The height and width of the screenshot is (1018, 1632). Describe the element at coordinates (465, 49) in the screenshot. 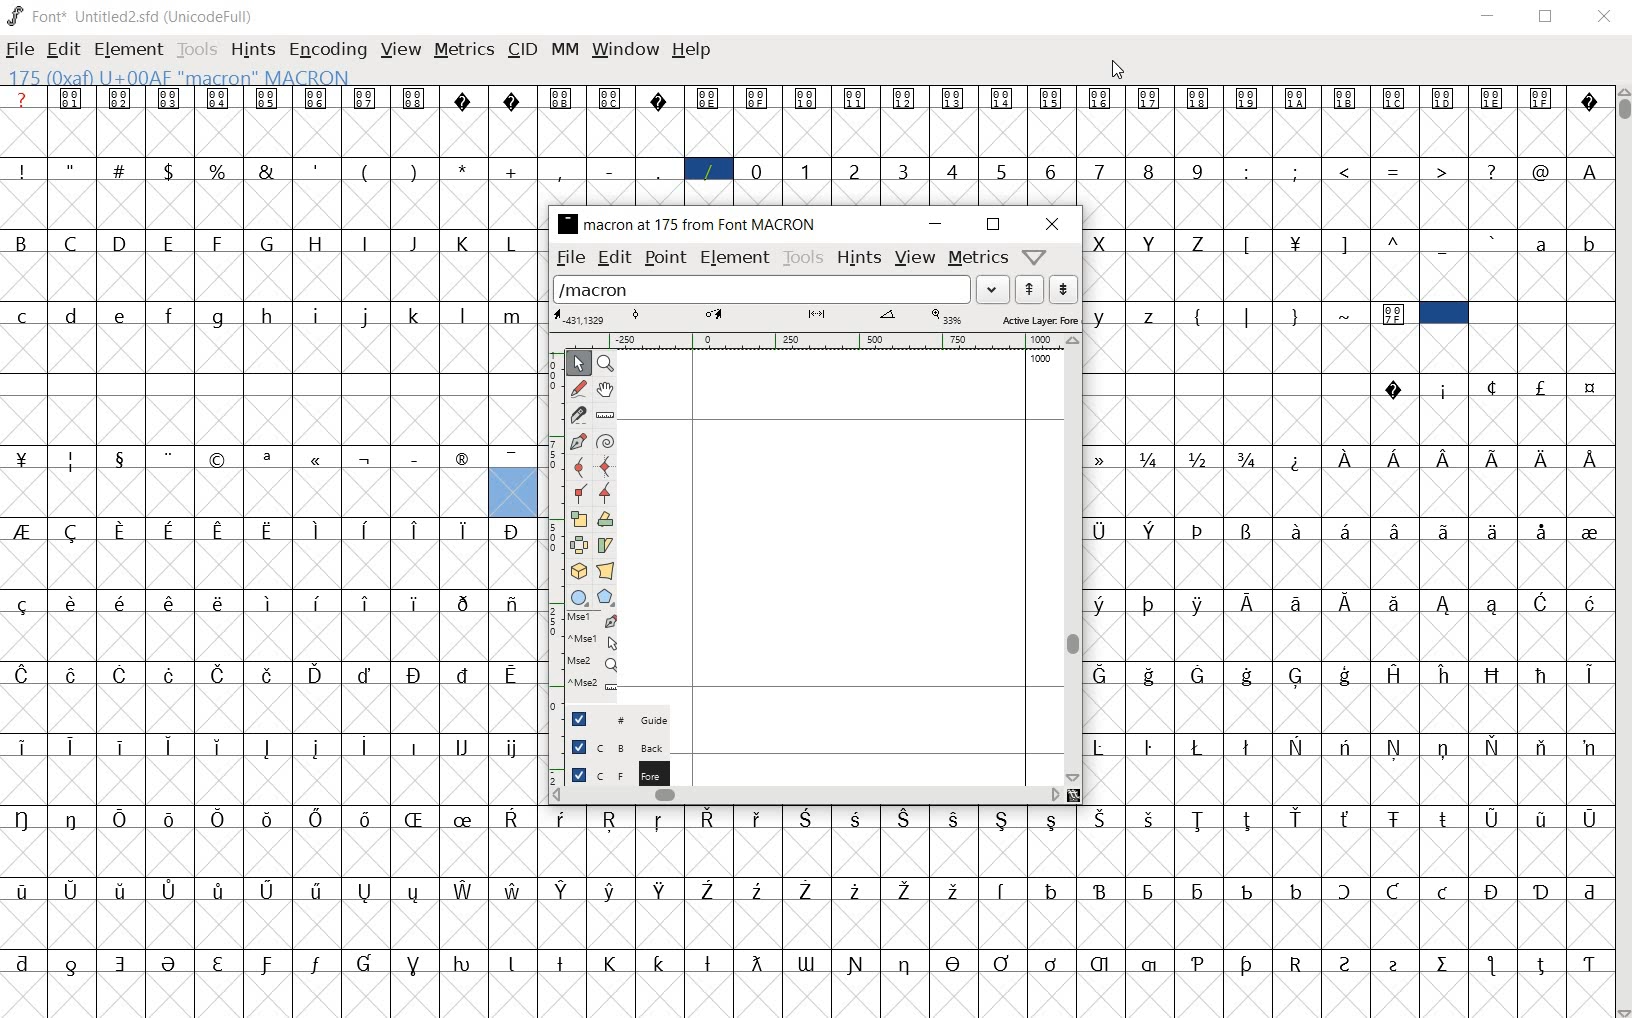

I see `metrics` at that location.